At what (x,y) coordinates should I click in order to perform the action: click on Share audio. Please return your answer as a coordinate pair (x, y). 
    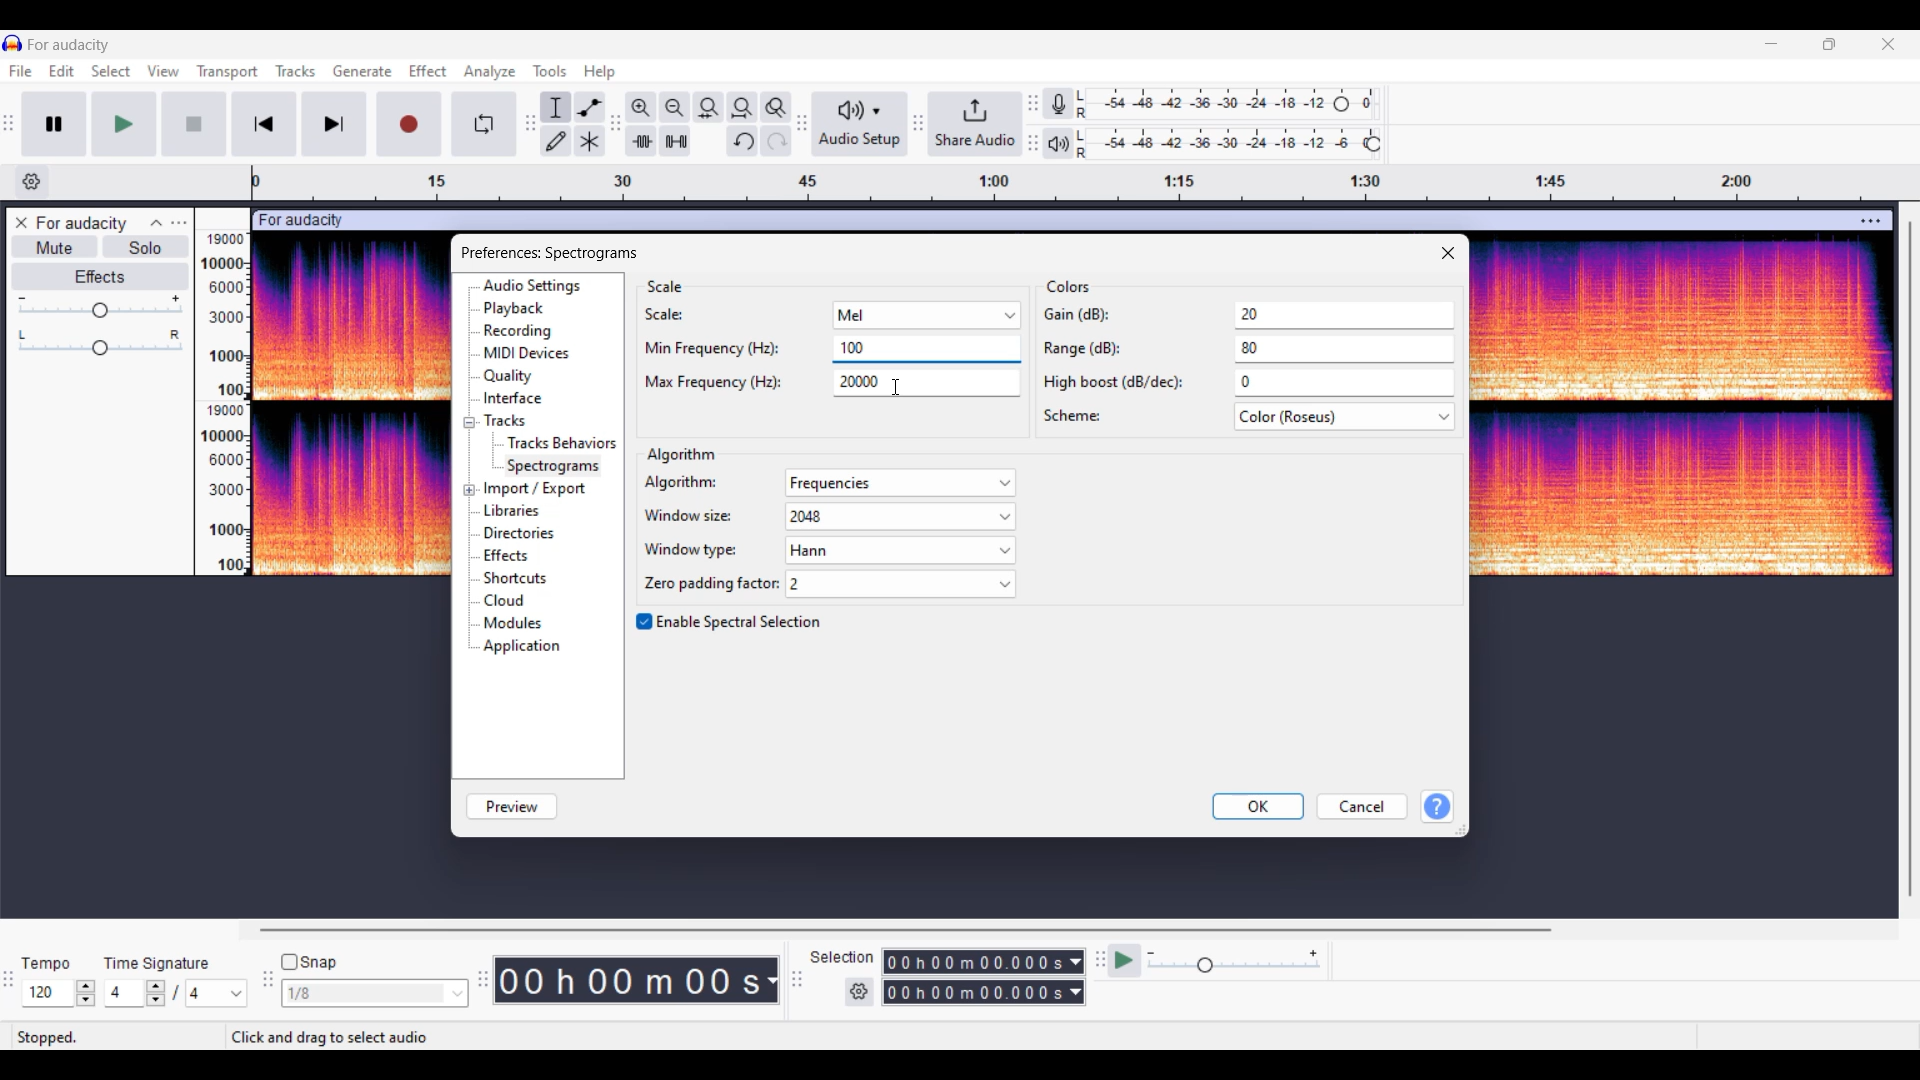
    Looking at the image, I should click on (975, 123).